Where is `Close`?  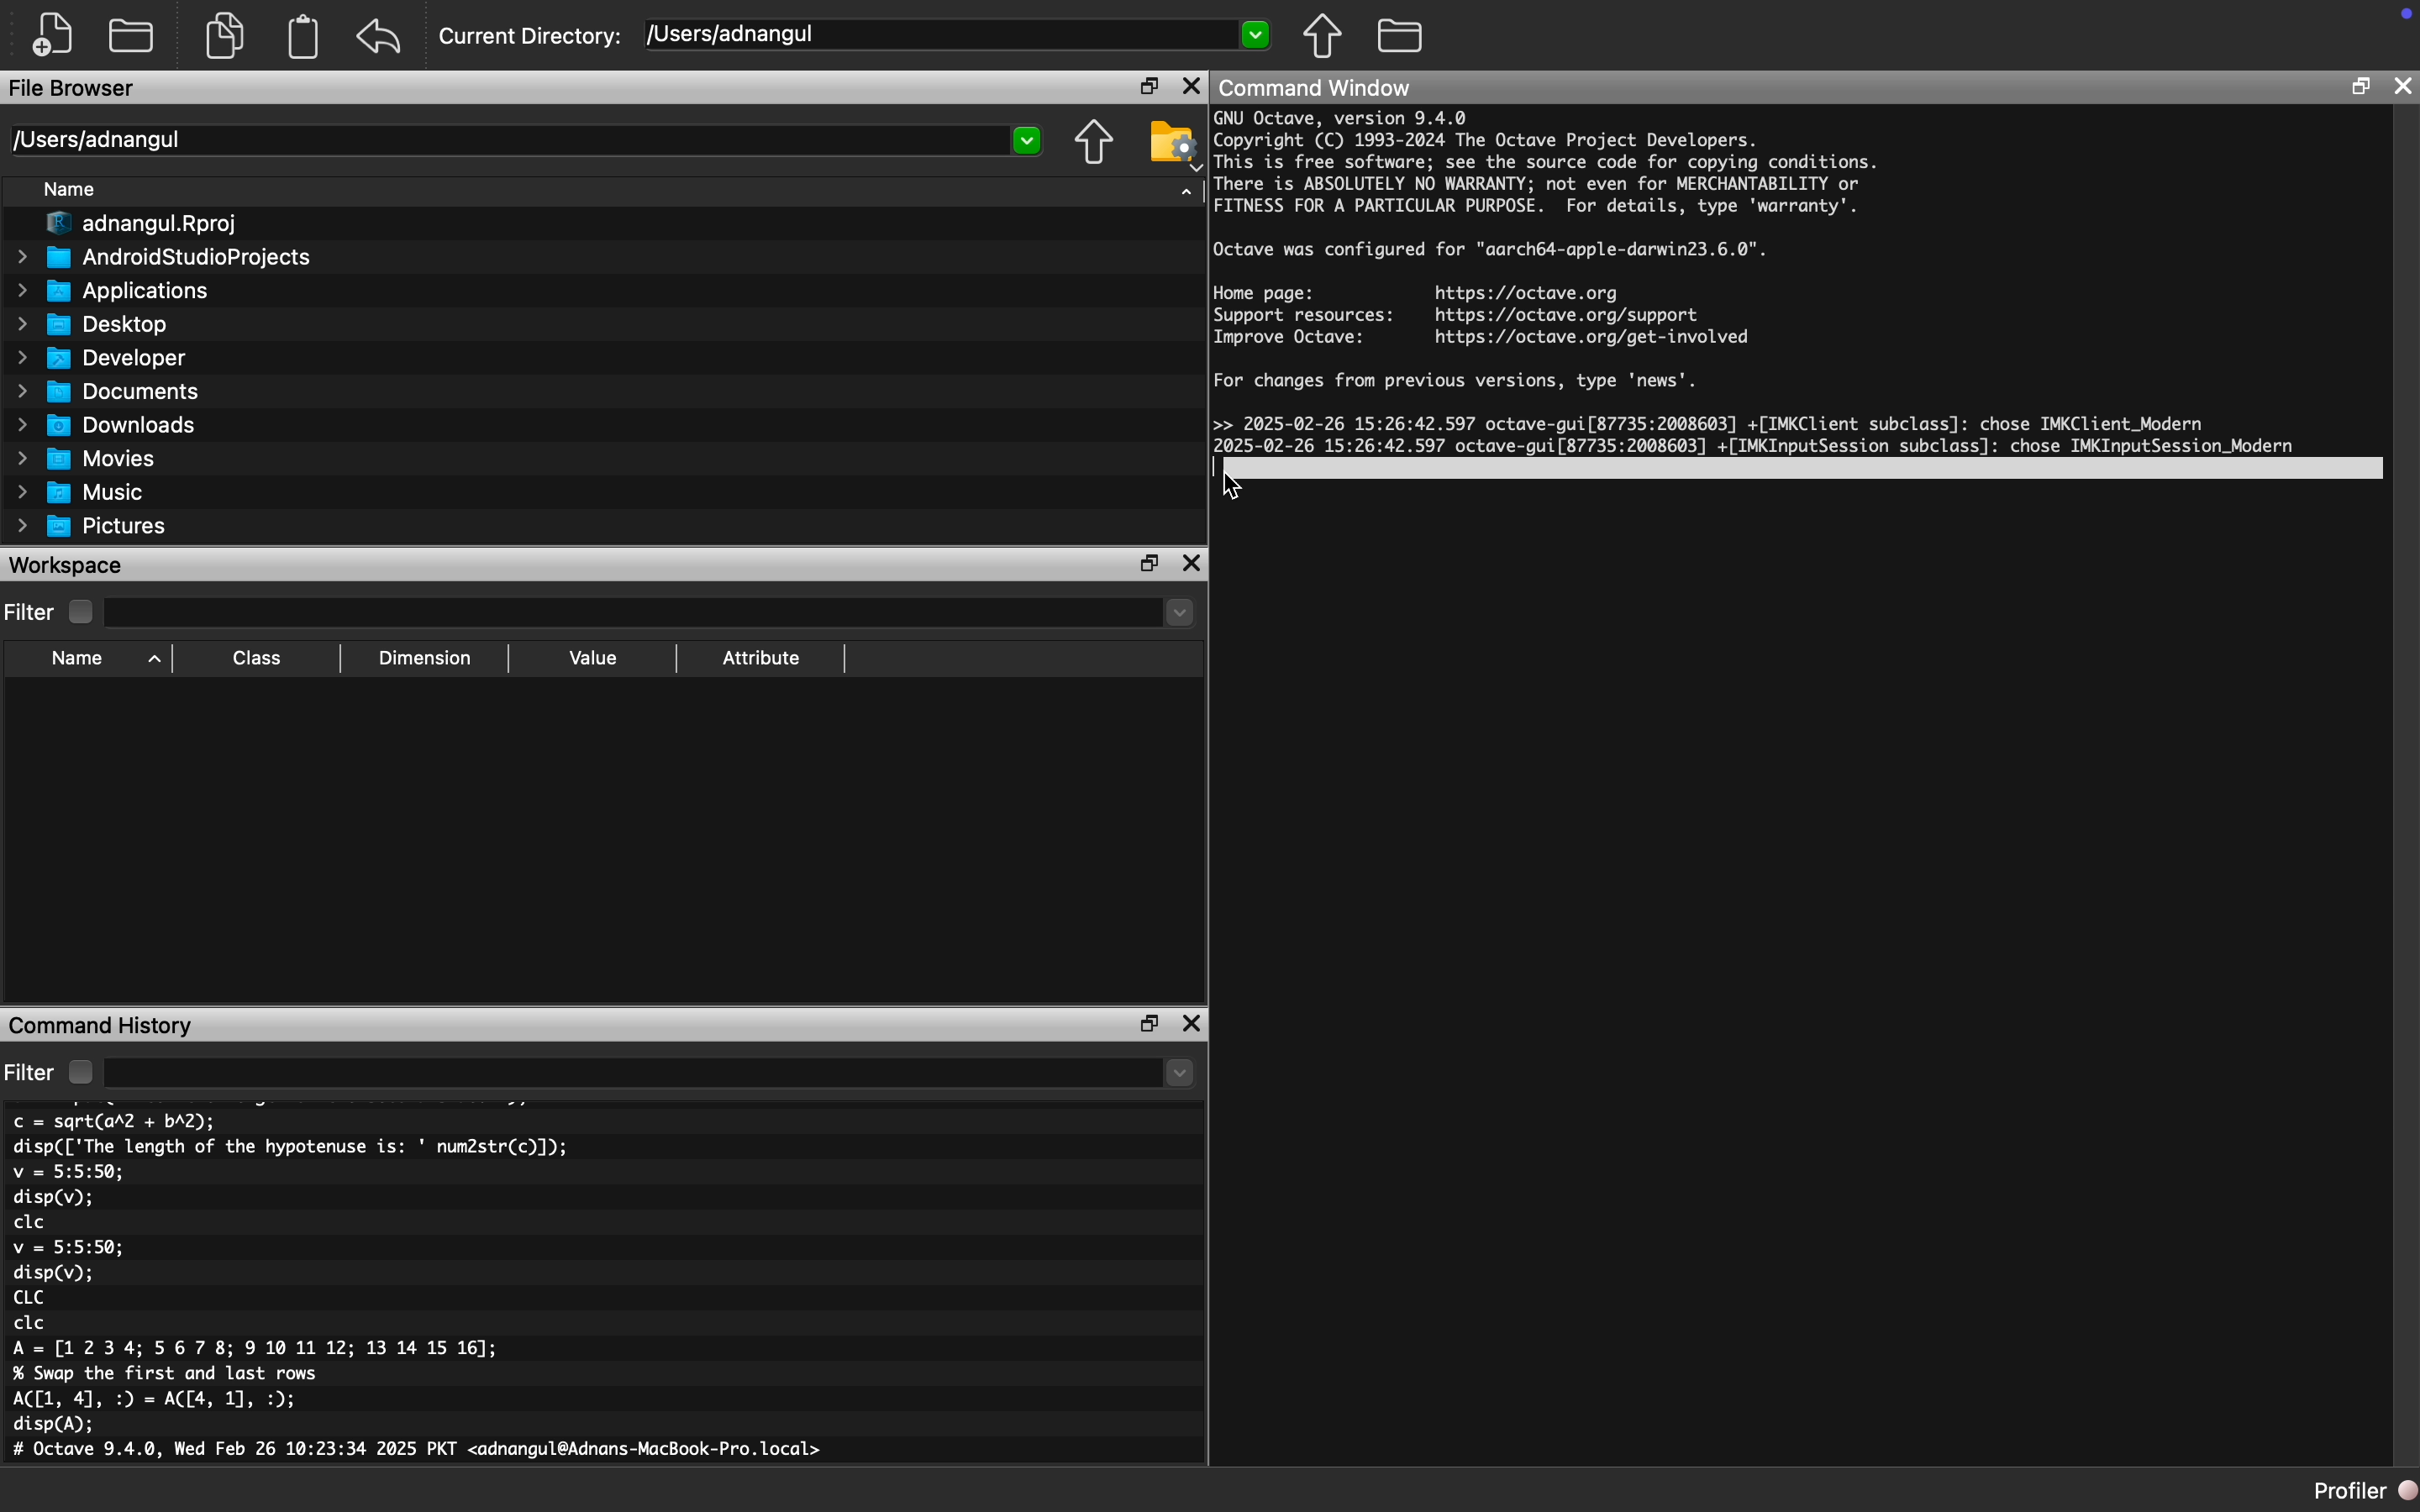
Close is located at coordinates (1193, 565).